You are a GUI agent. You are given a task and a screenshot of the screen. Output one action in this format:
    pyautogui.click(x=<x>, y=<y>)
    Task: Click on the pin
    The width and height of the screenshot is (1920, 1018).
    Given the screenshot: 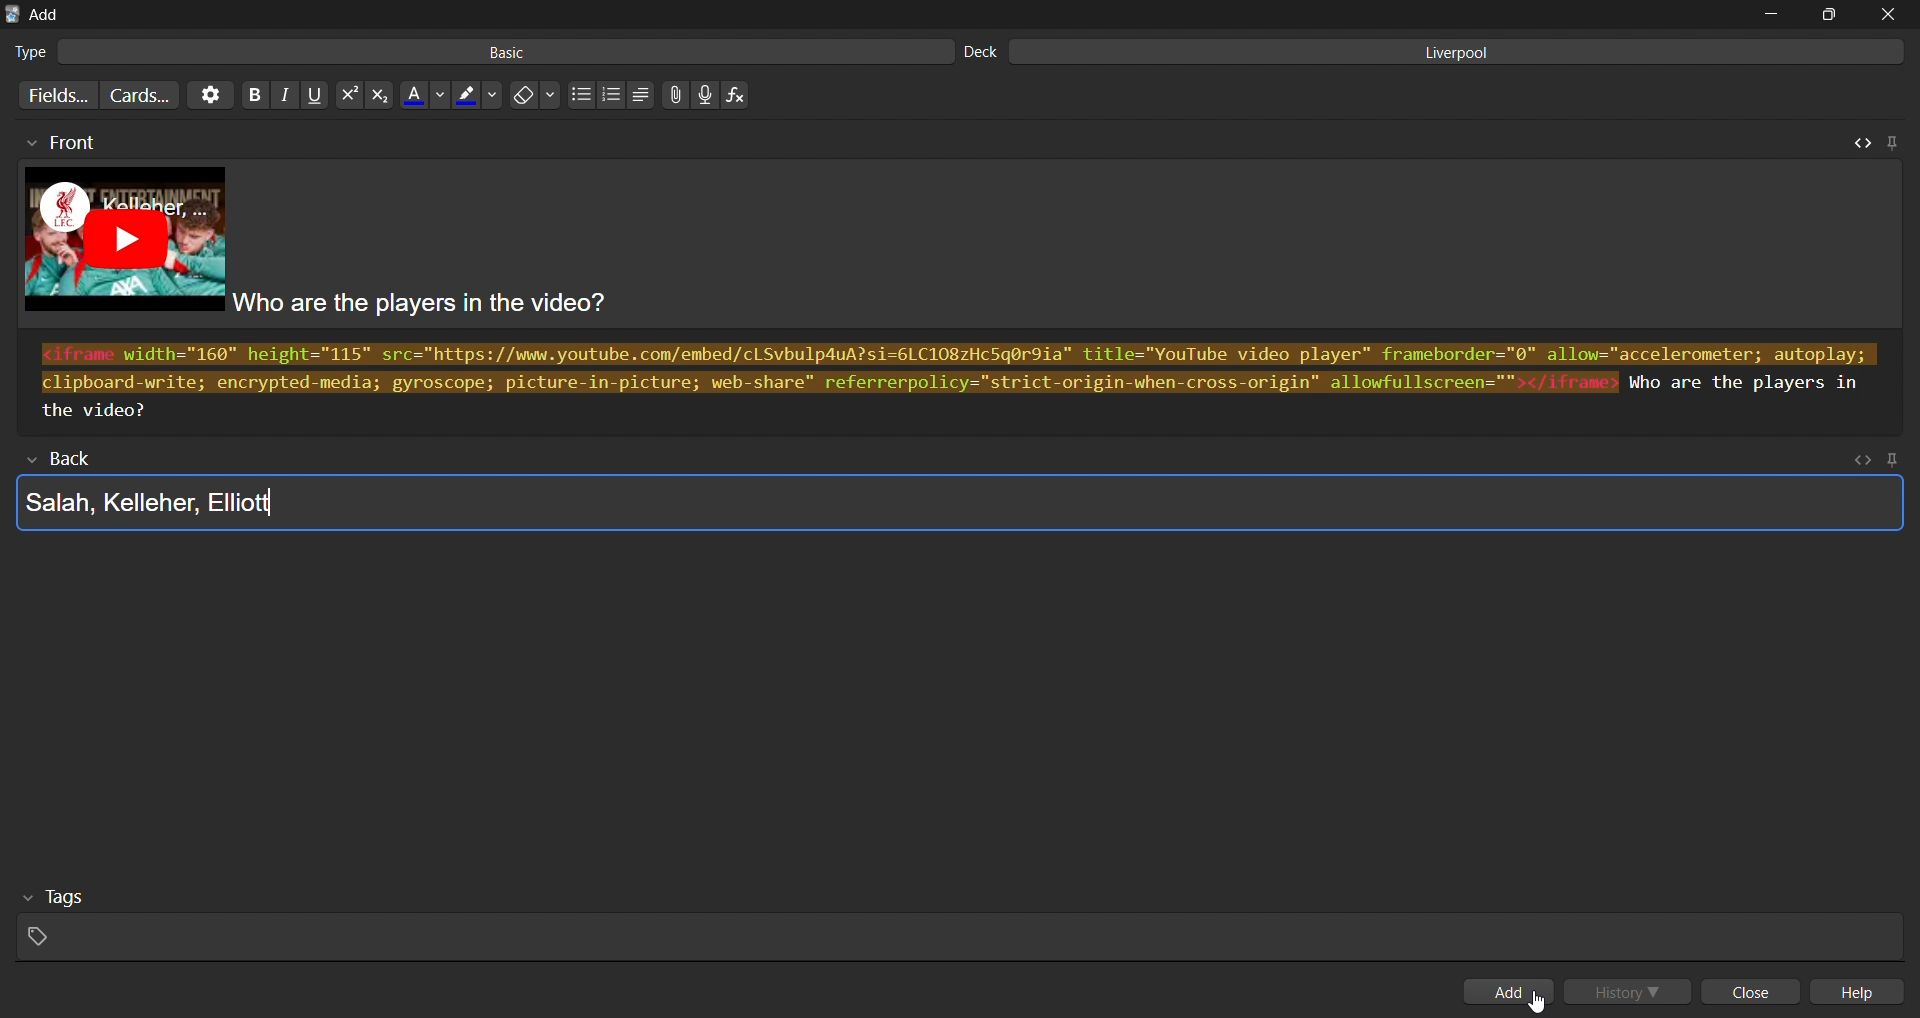 What is the action you would take?
    pyautogui.click(x=1891, y=141)
    